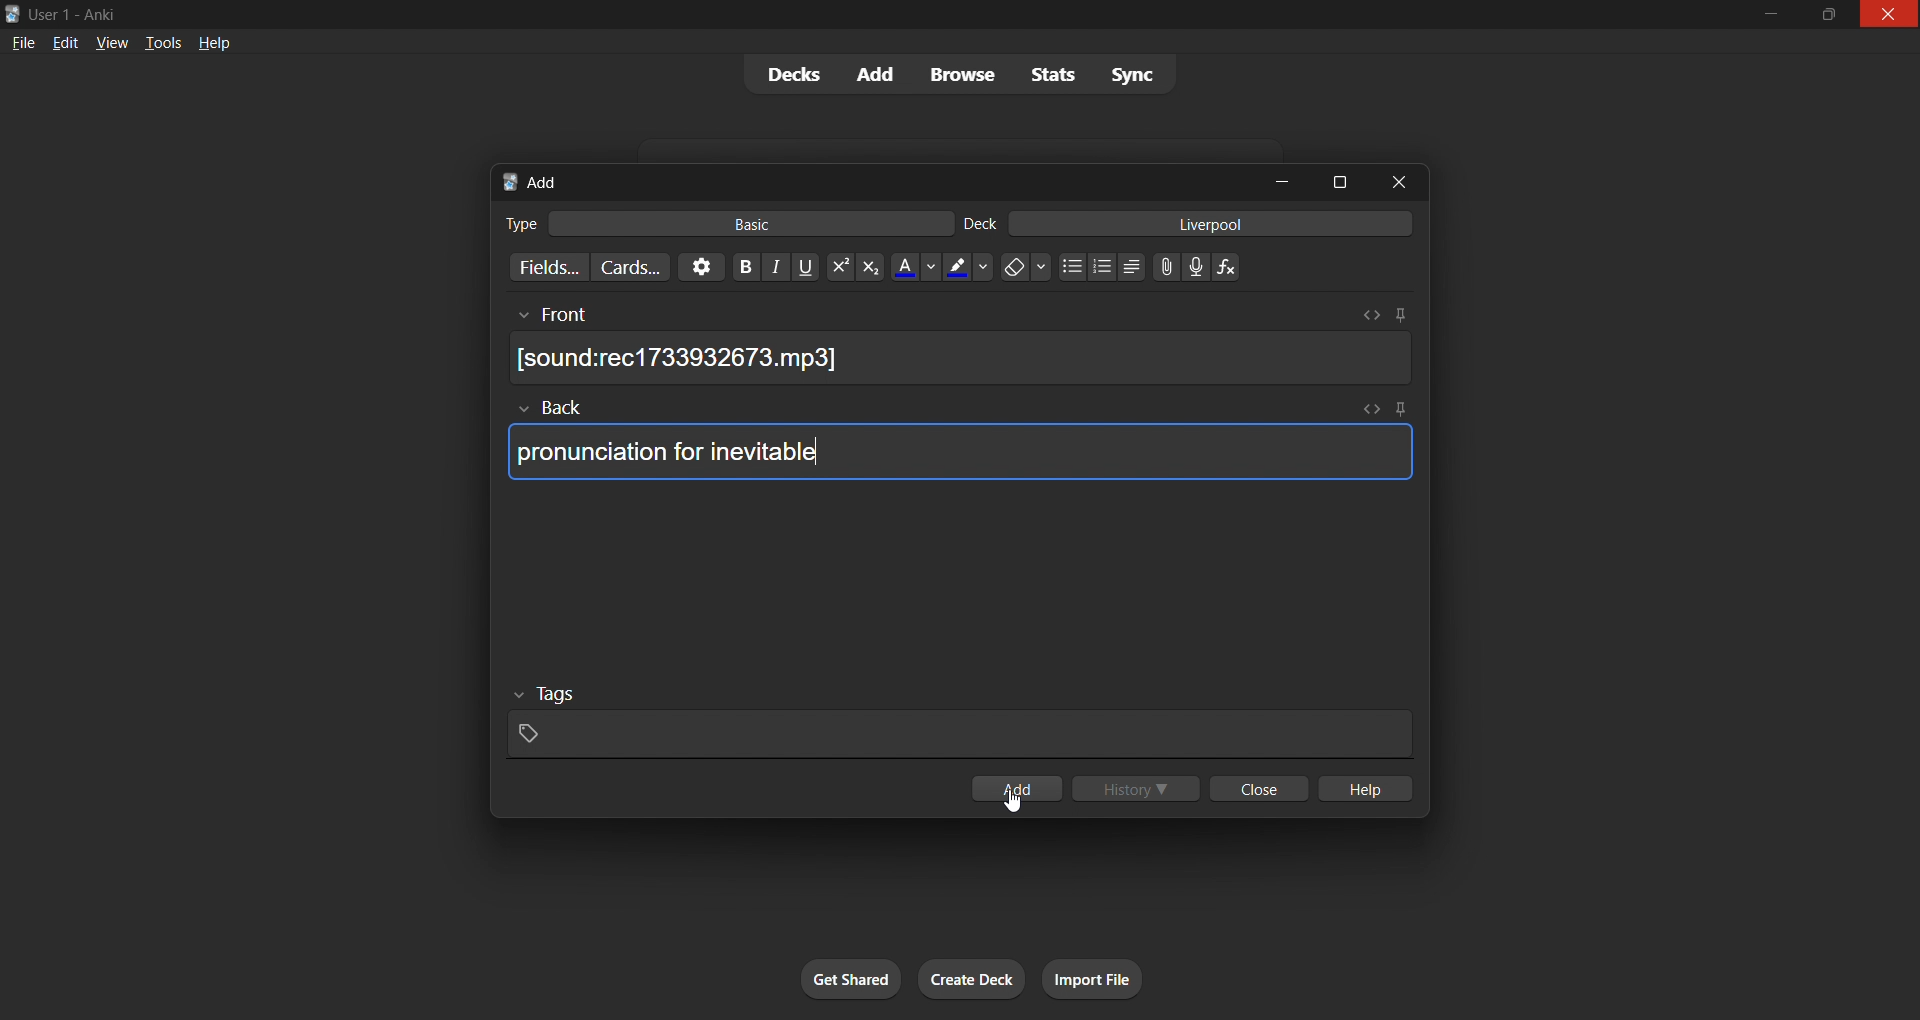  I want to click on help, so click(1372, 788).